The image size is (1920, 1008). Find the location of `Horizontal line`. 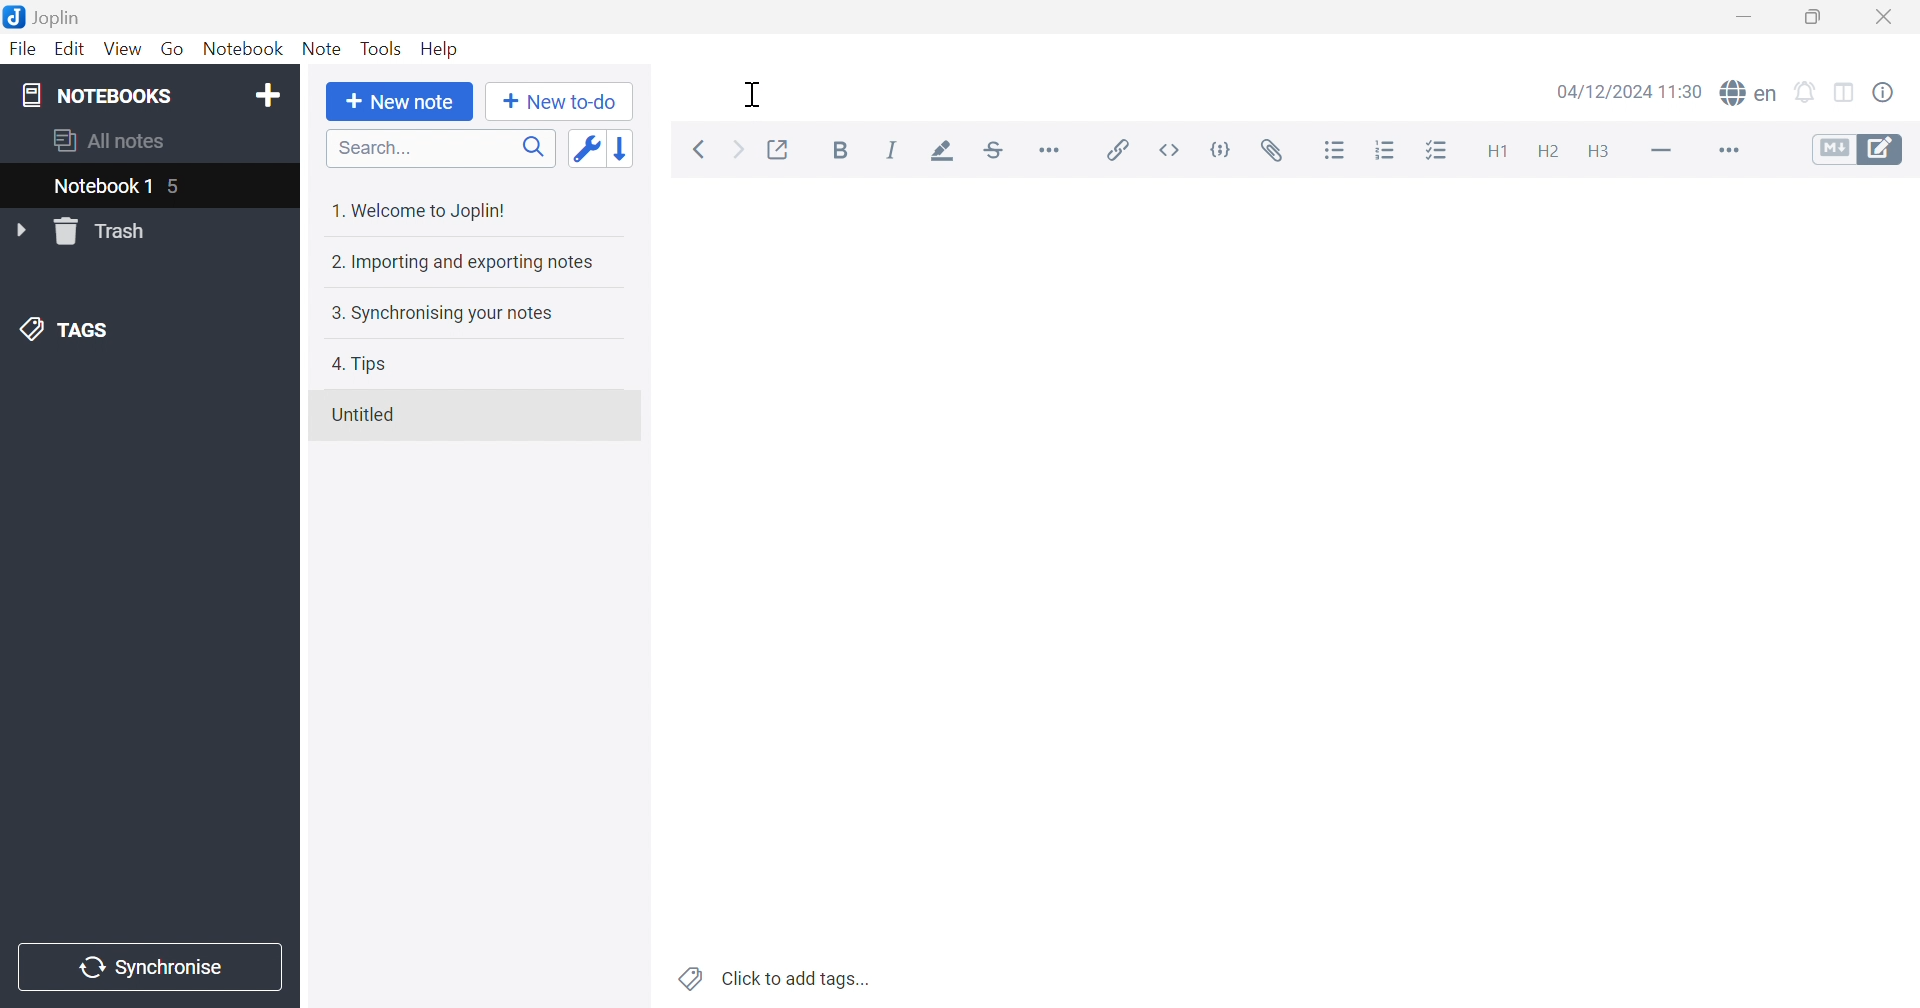

Horizontal line is located at coordinates (1665, 153).